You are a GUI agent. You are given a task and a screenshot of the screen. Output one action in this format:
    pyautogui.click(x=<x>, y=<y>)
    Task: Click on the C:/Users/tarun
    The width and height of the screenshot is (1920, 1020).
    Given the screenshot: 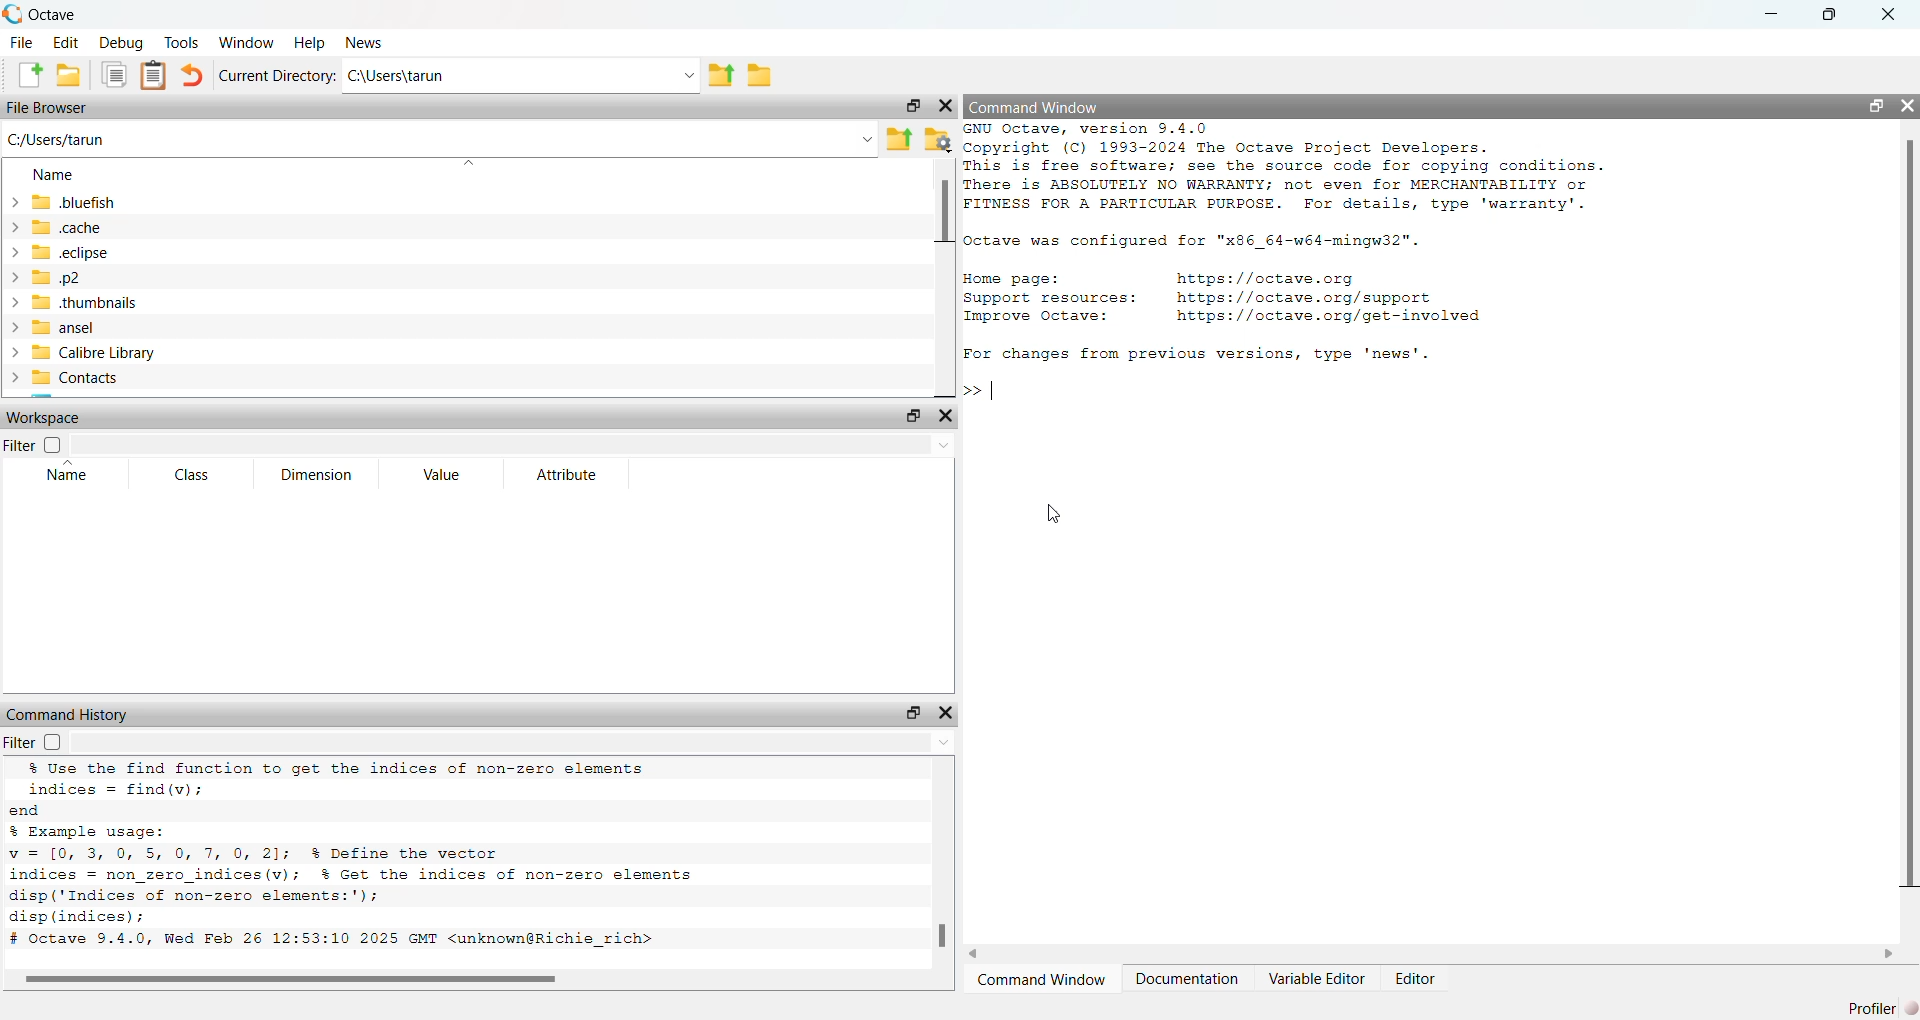 What is the action you would take?
    pyautogui.click(x=440, y=141)
    